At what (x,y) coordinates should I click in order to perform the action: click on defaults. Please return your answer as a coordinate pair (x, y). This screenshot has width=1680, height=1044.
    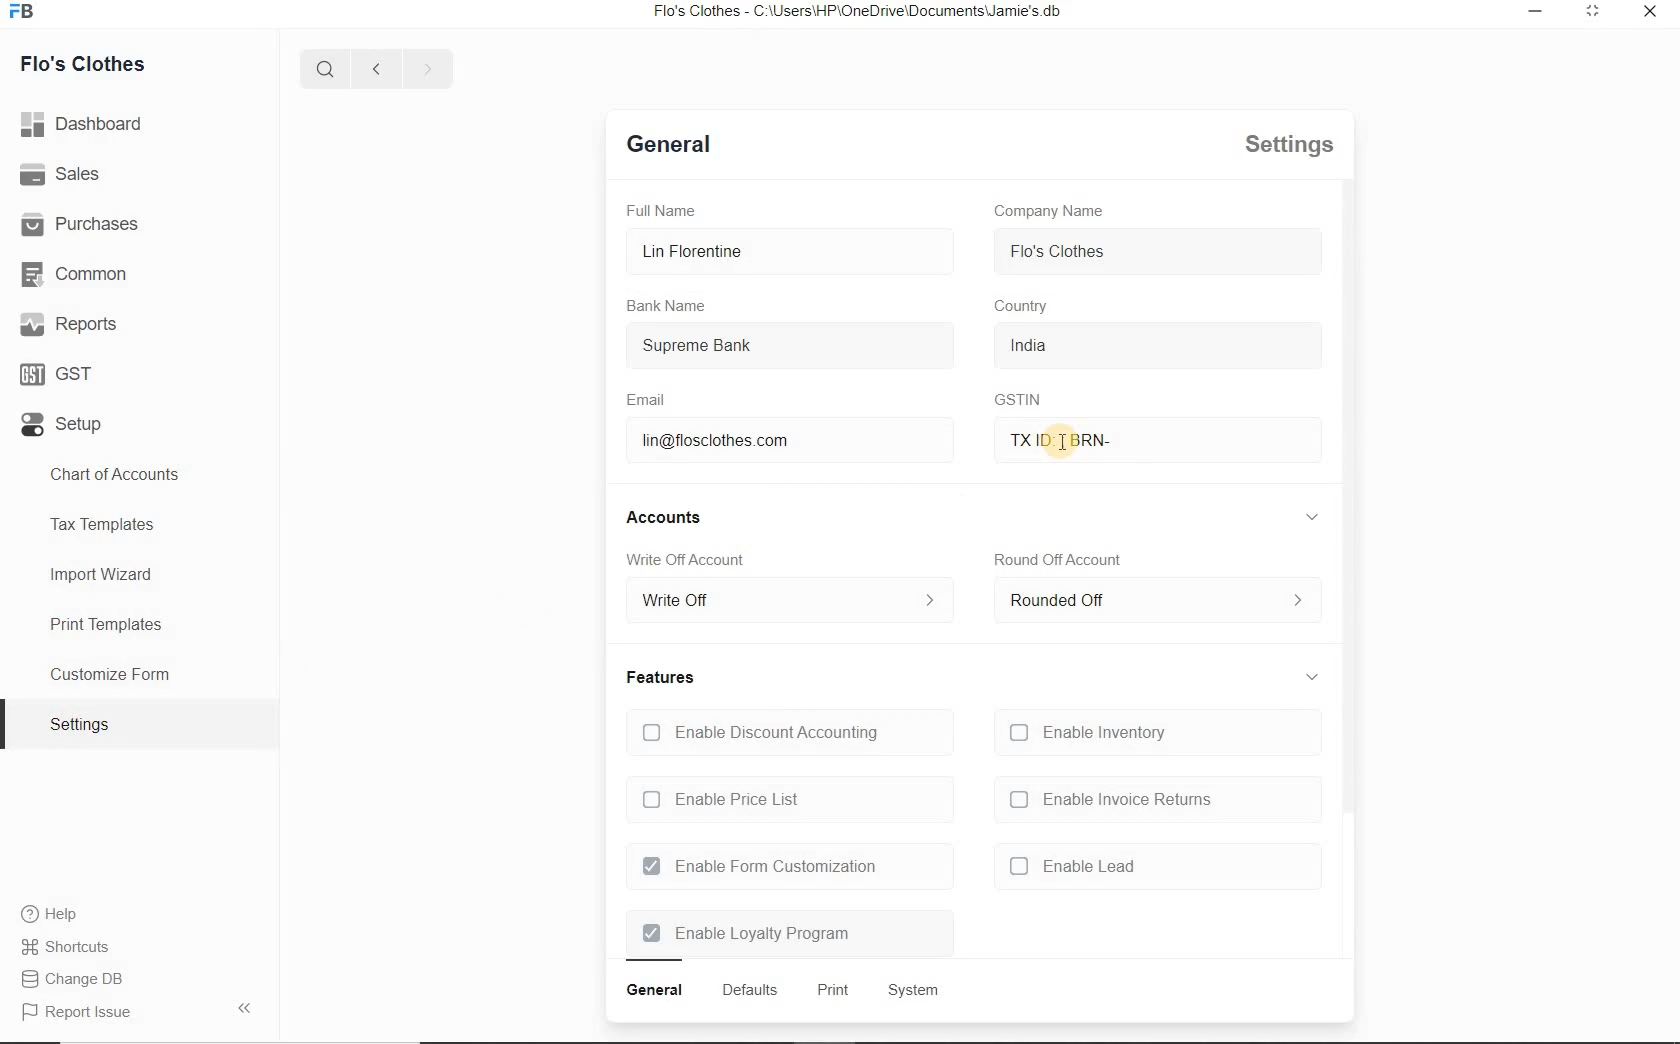
    Looking at the image, I should click on (749, 990).